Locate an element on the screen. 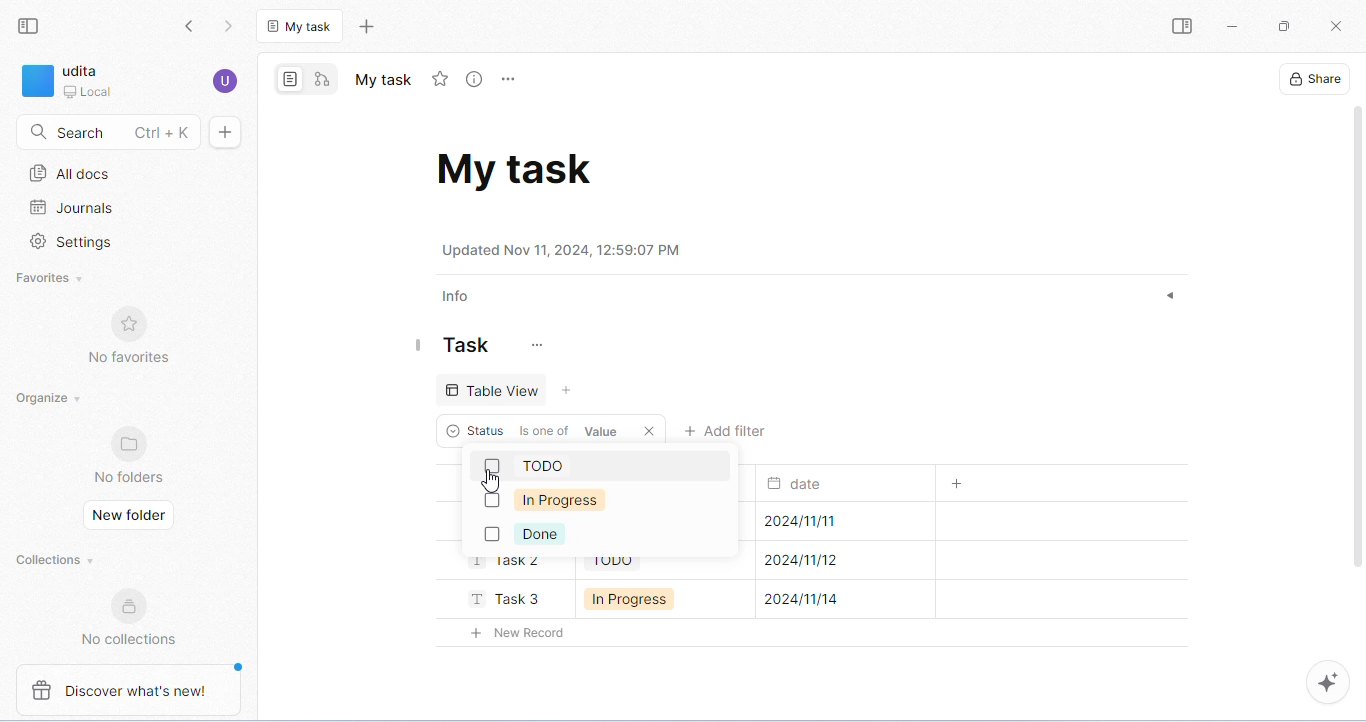  organize is located at coordinates (48, 398).